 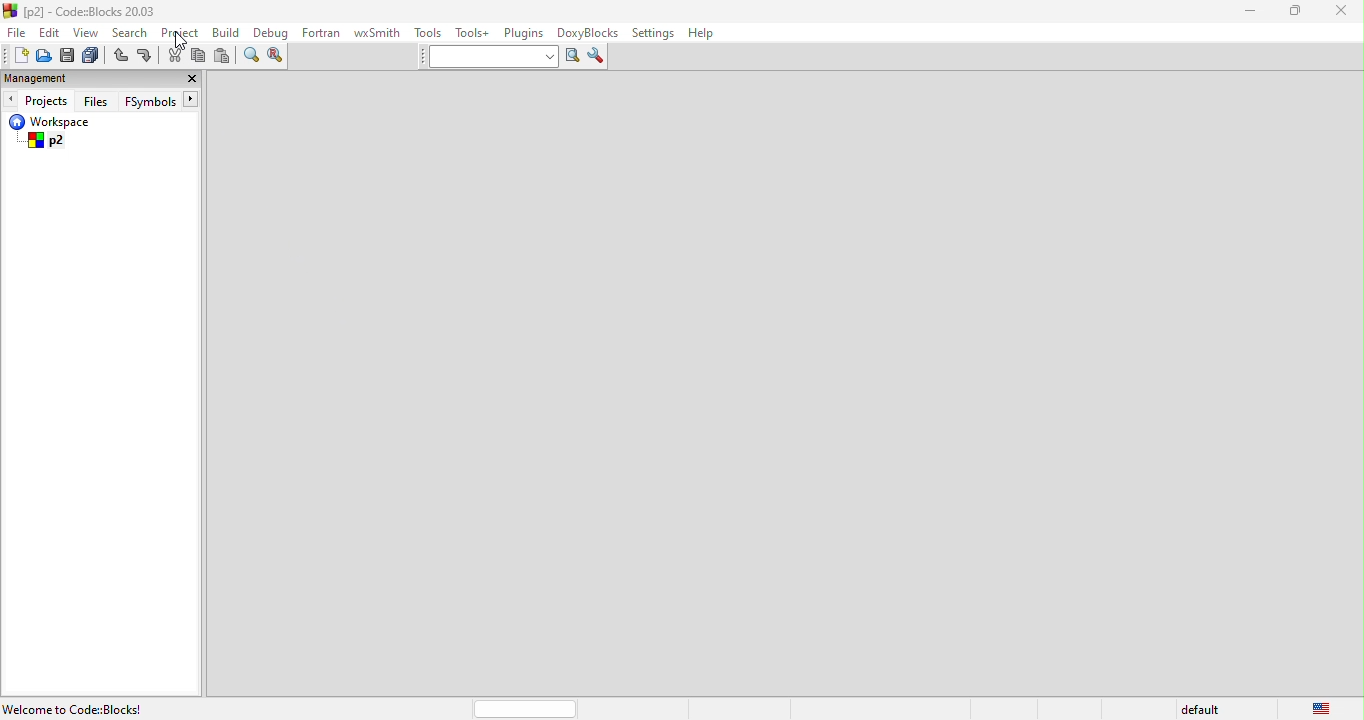 What do you see at coordinates (1197, 709) in the screenshot?
I see `default` at bounding box center [1197, 709].